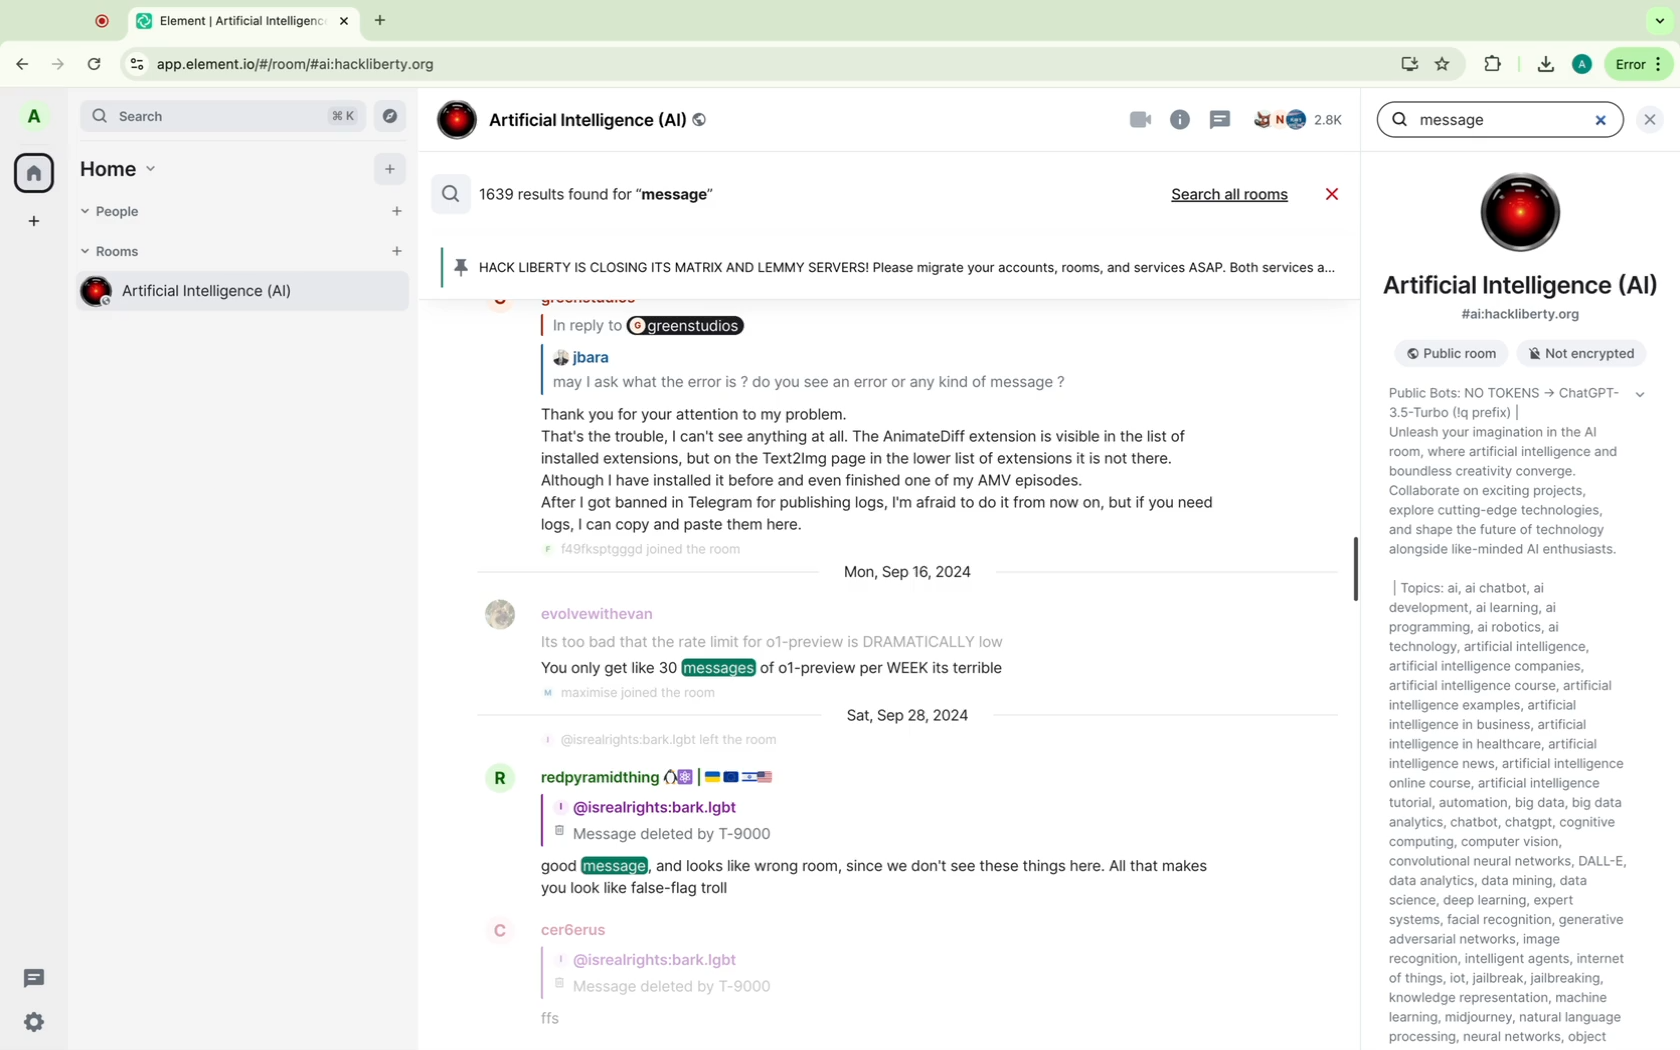 The width and height of the screenshot is (1680, 1050). I want to click on group picture, so click(1519, 212).